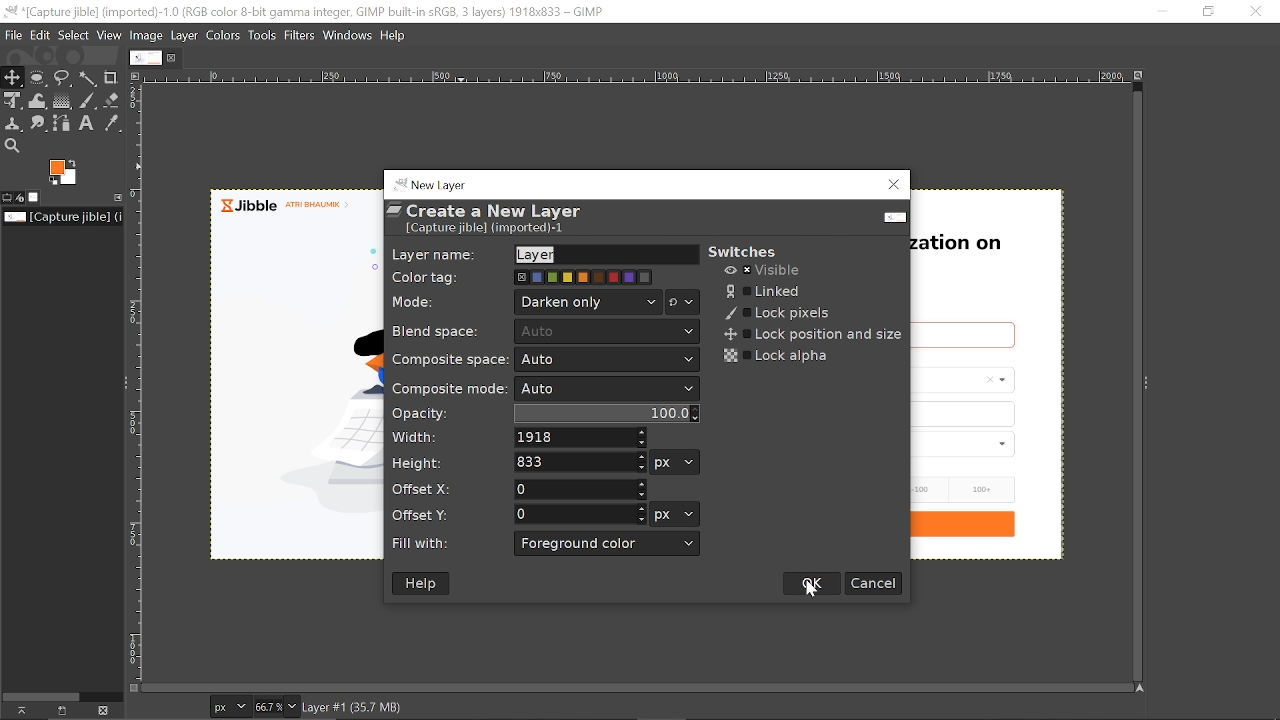 The height and width of the screenshot is (720, 1280). Describe the element at coordinates (415, 300) in the screenshot. I see `mode` at that location.